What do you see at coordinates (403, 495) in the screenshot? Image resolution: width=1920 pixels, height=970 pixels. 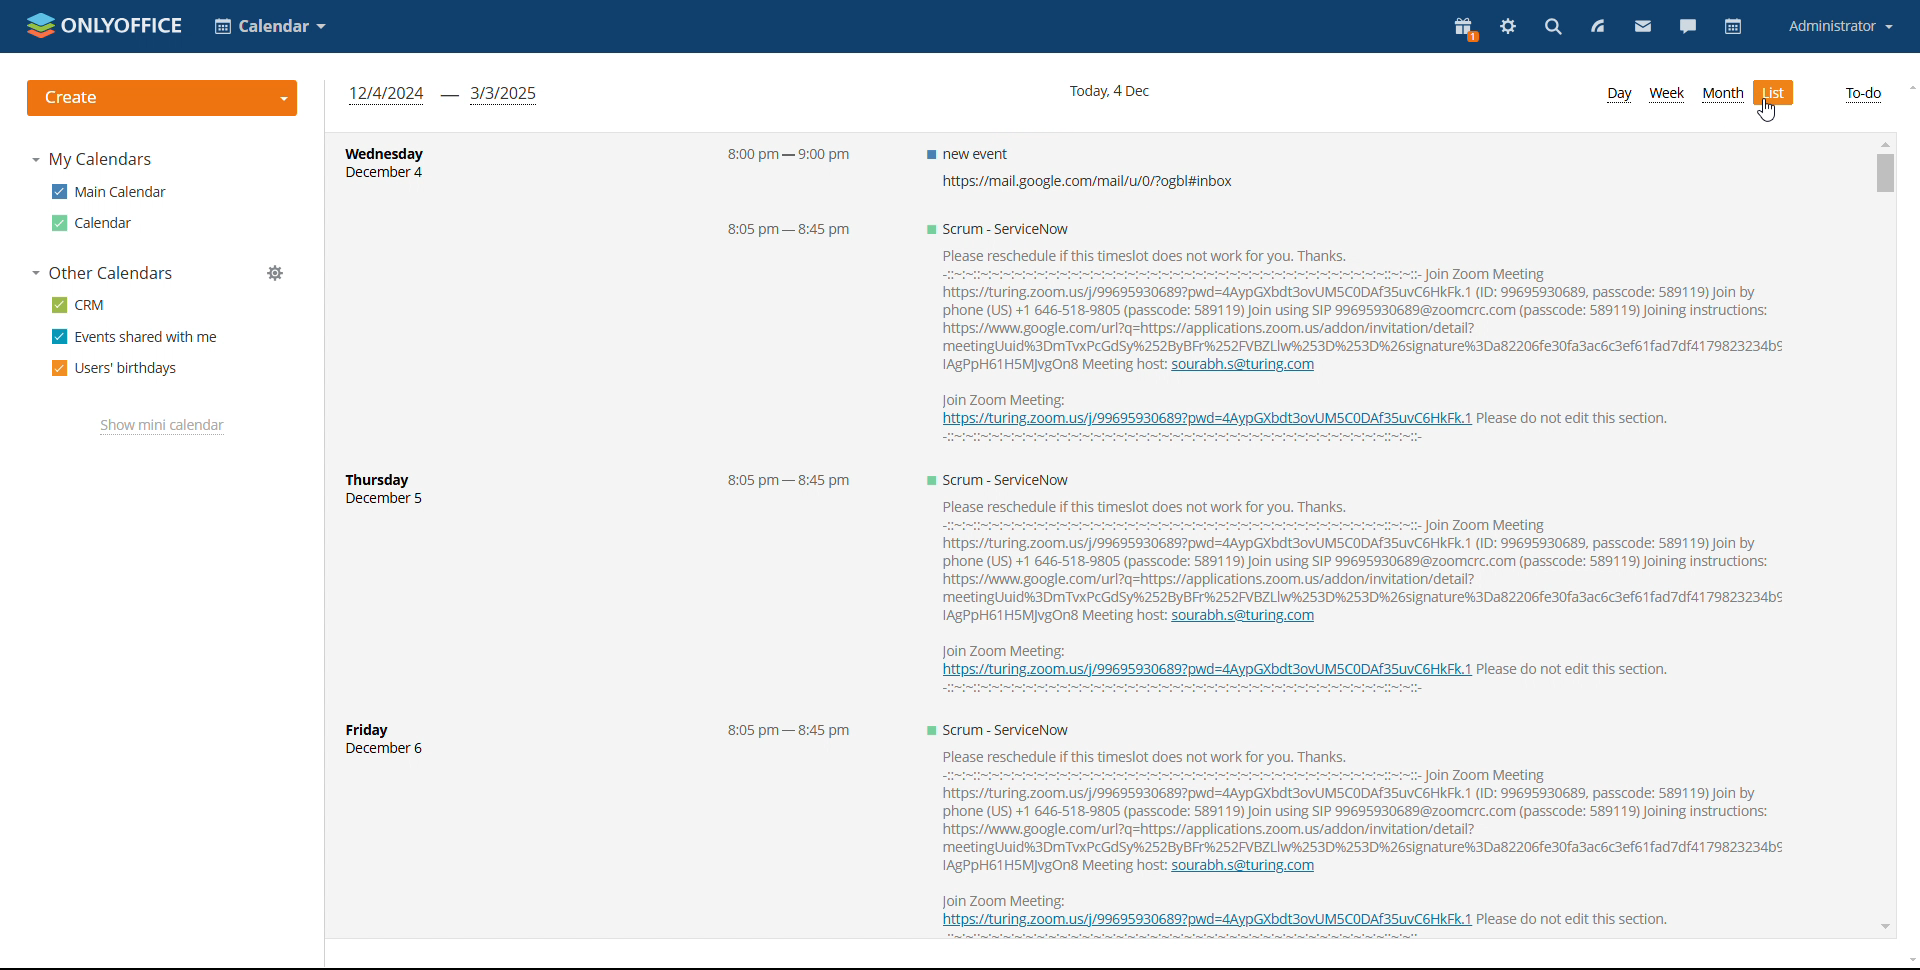 I see `Thursday
December 5` at bounding box center [403, 495].